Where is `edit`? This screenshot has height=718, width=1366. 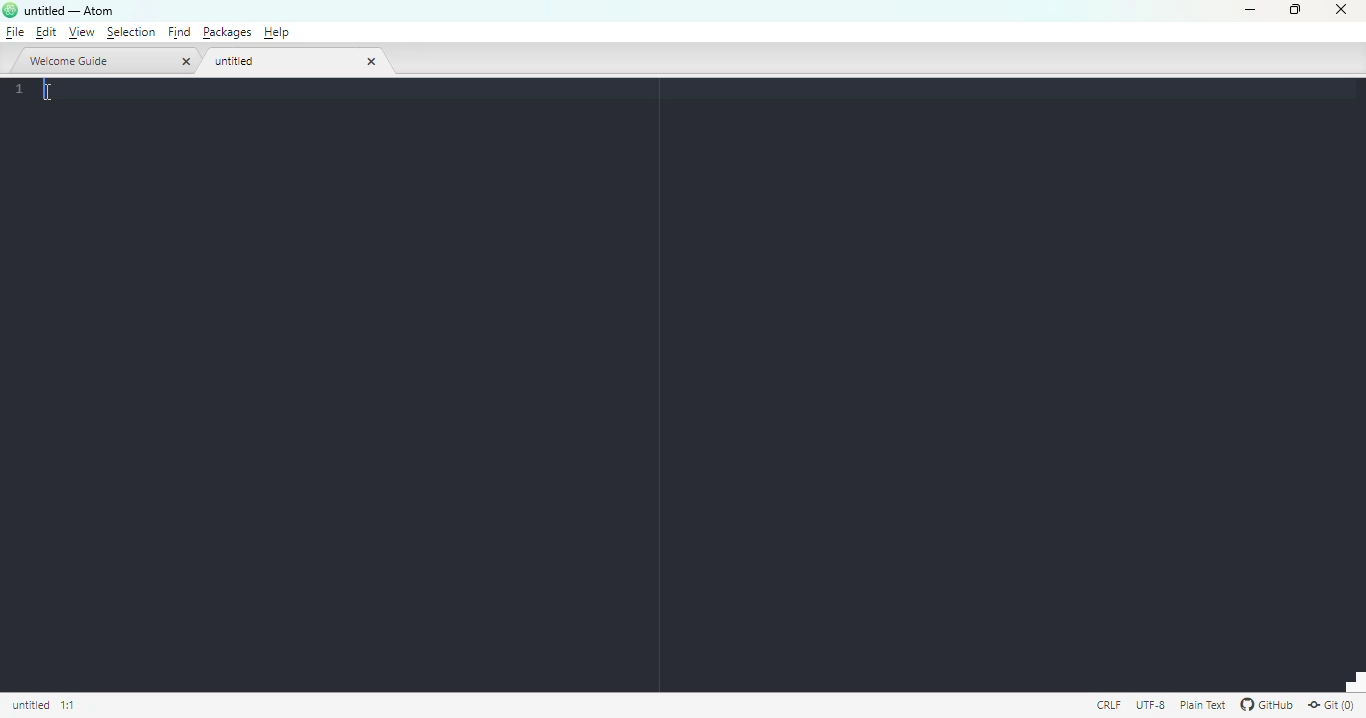
edit is located at coordinates (46, 32).